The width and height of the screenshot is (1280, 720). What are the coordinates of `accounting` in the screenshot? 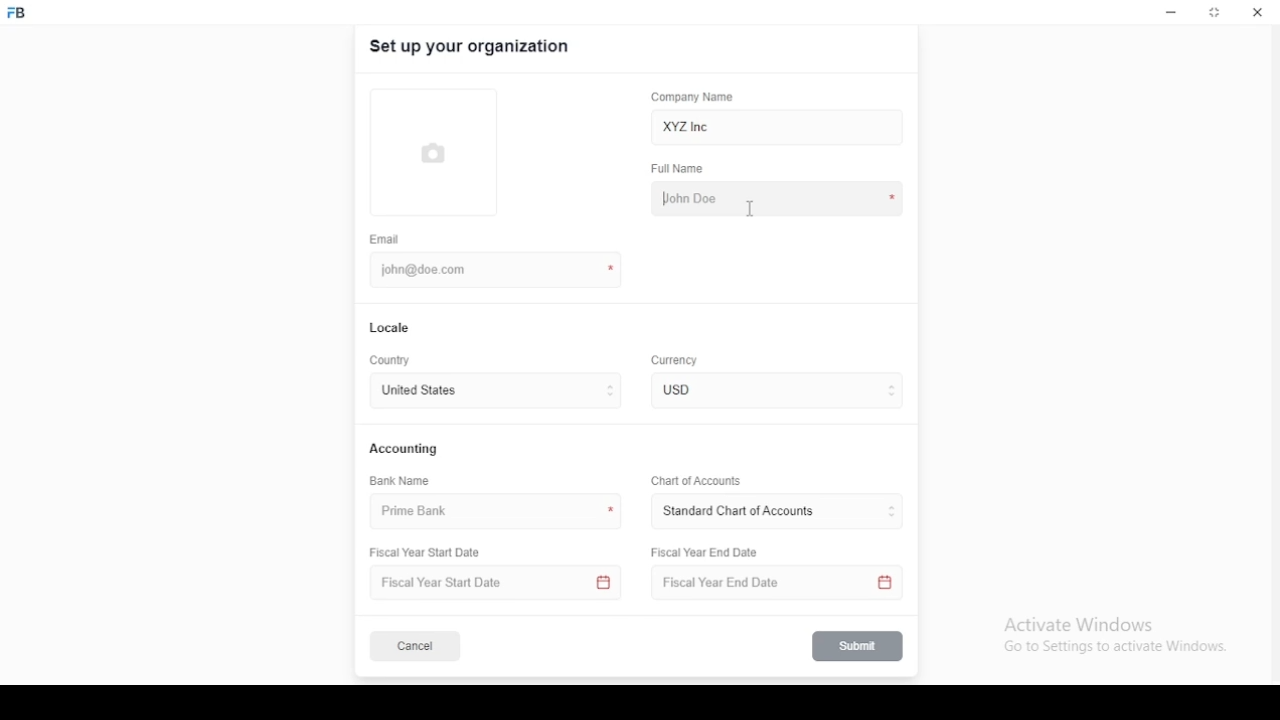 It's located at (405, 448).